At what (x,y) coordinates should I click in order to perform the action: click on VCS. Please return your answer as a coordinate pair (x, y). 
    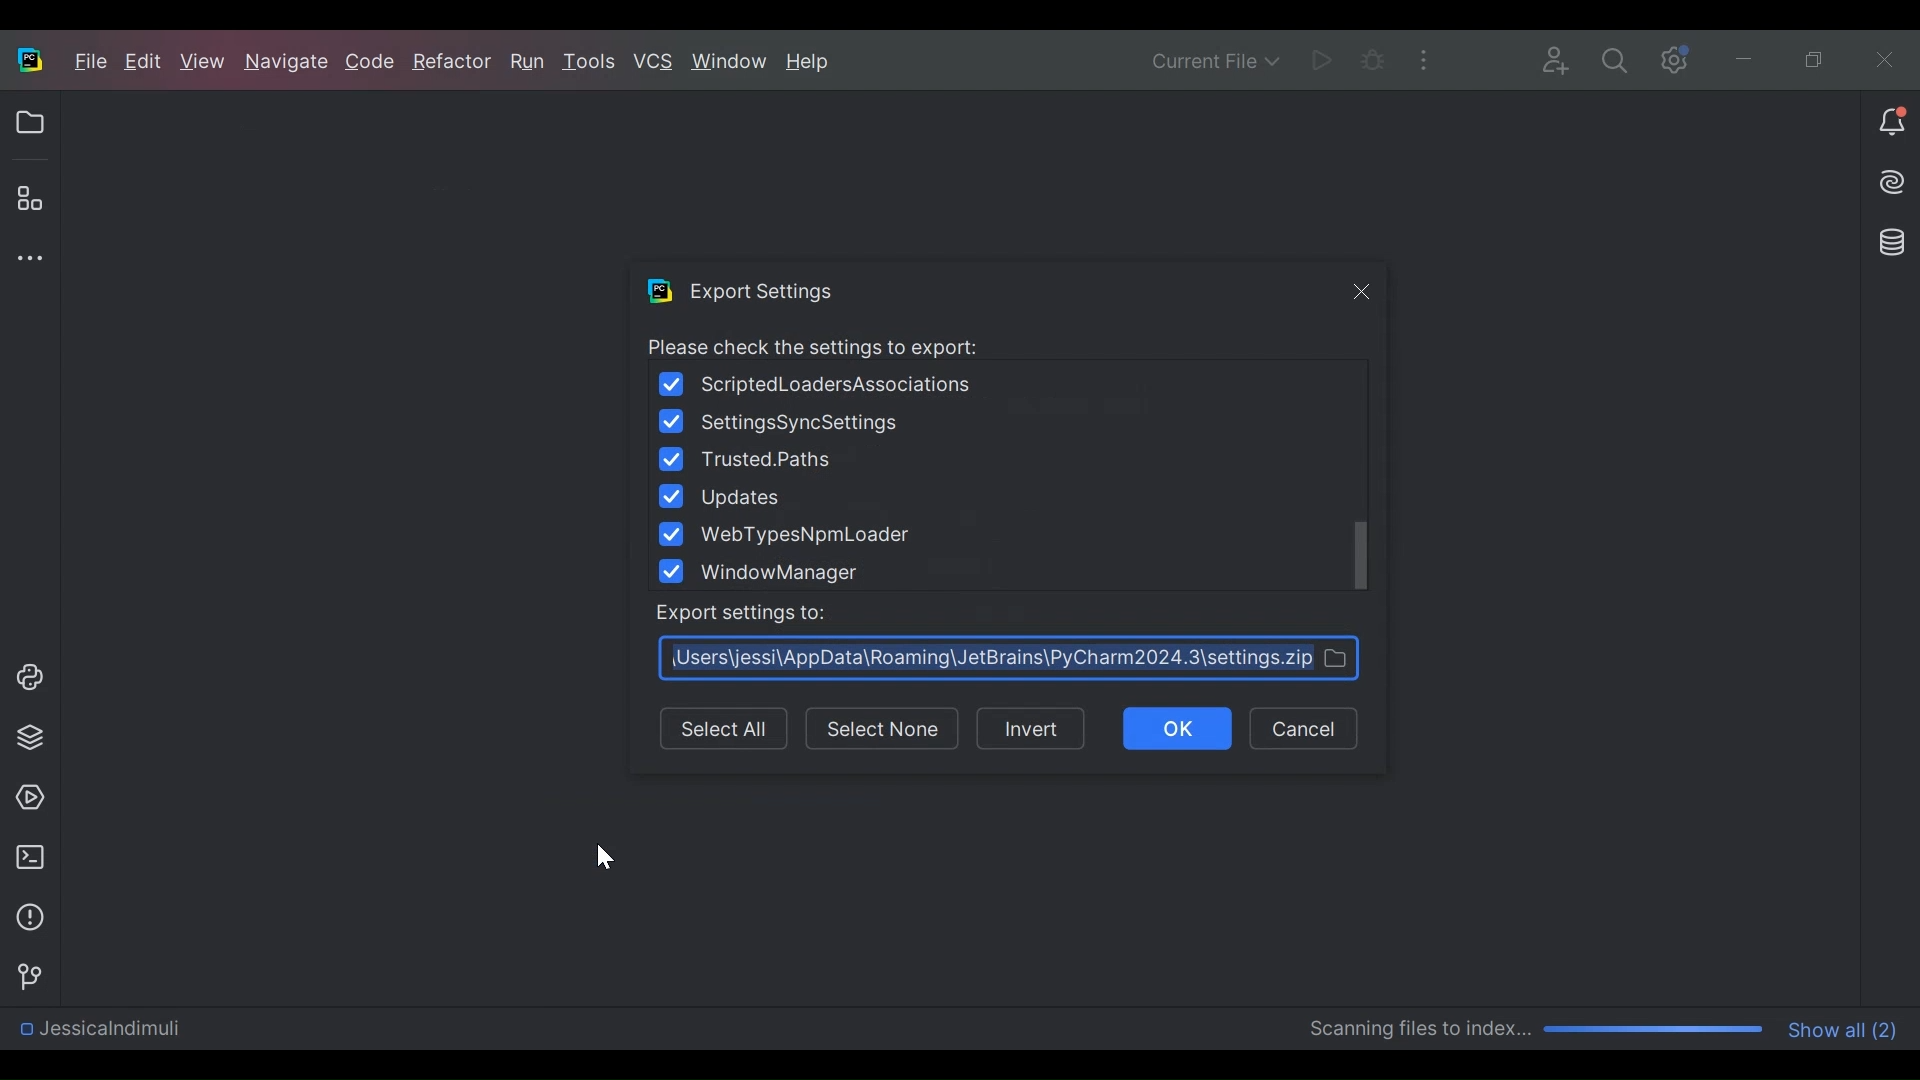
    Looking at the image, I should click on (654, 63).